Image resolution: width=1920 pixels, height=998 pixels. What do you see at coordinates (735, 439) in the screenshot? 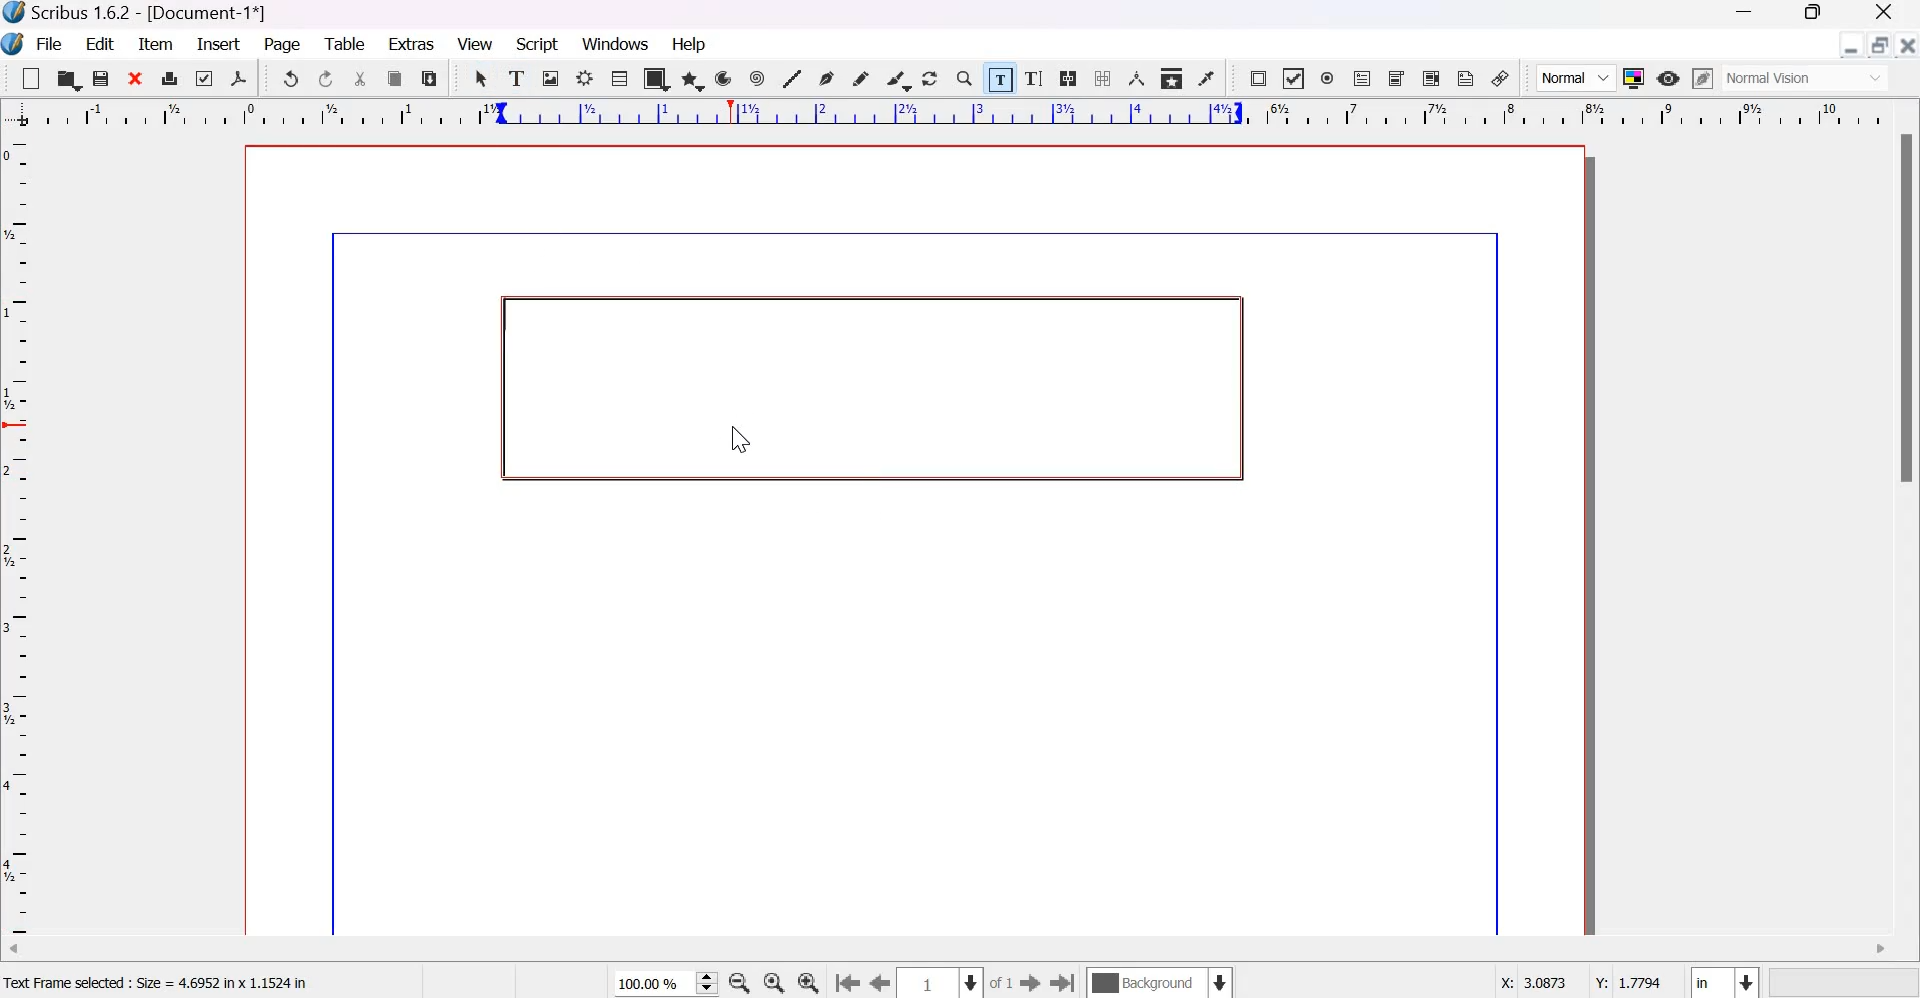
I see `cursor` at bounding box center [735, 439].